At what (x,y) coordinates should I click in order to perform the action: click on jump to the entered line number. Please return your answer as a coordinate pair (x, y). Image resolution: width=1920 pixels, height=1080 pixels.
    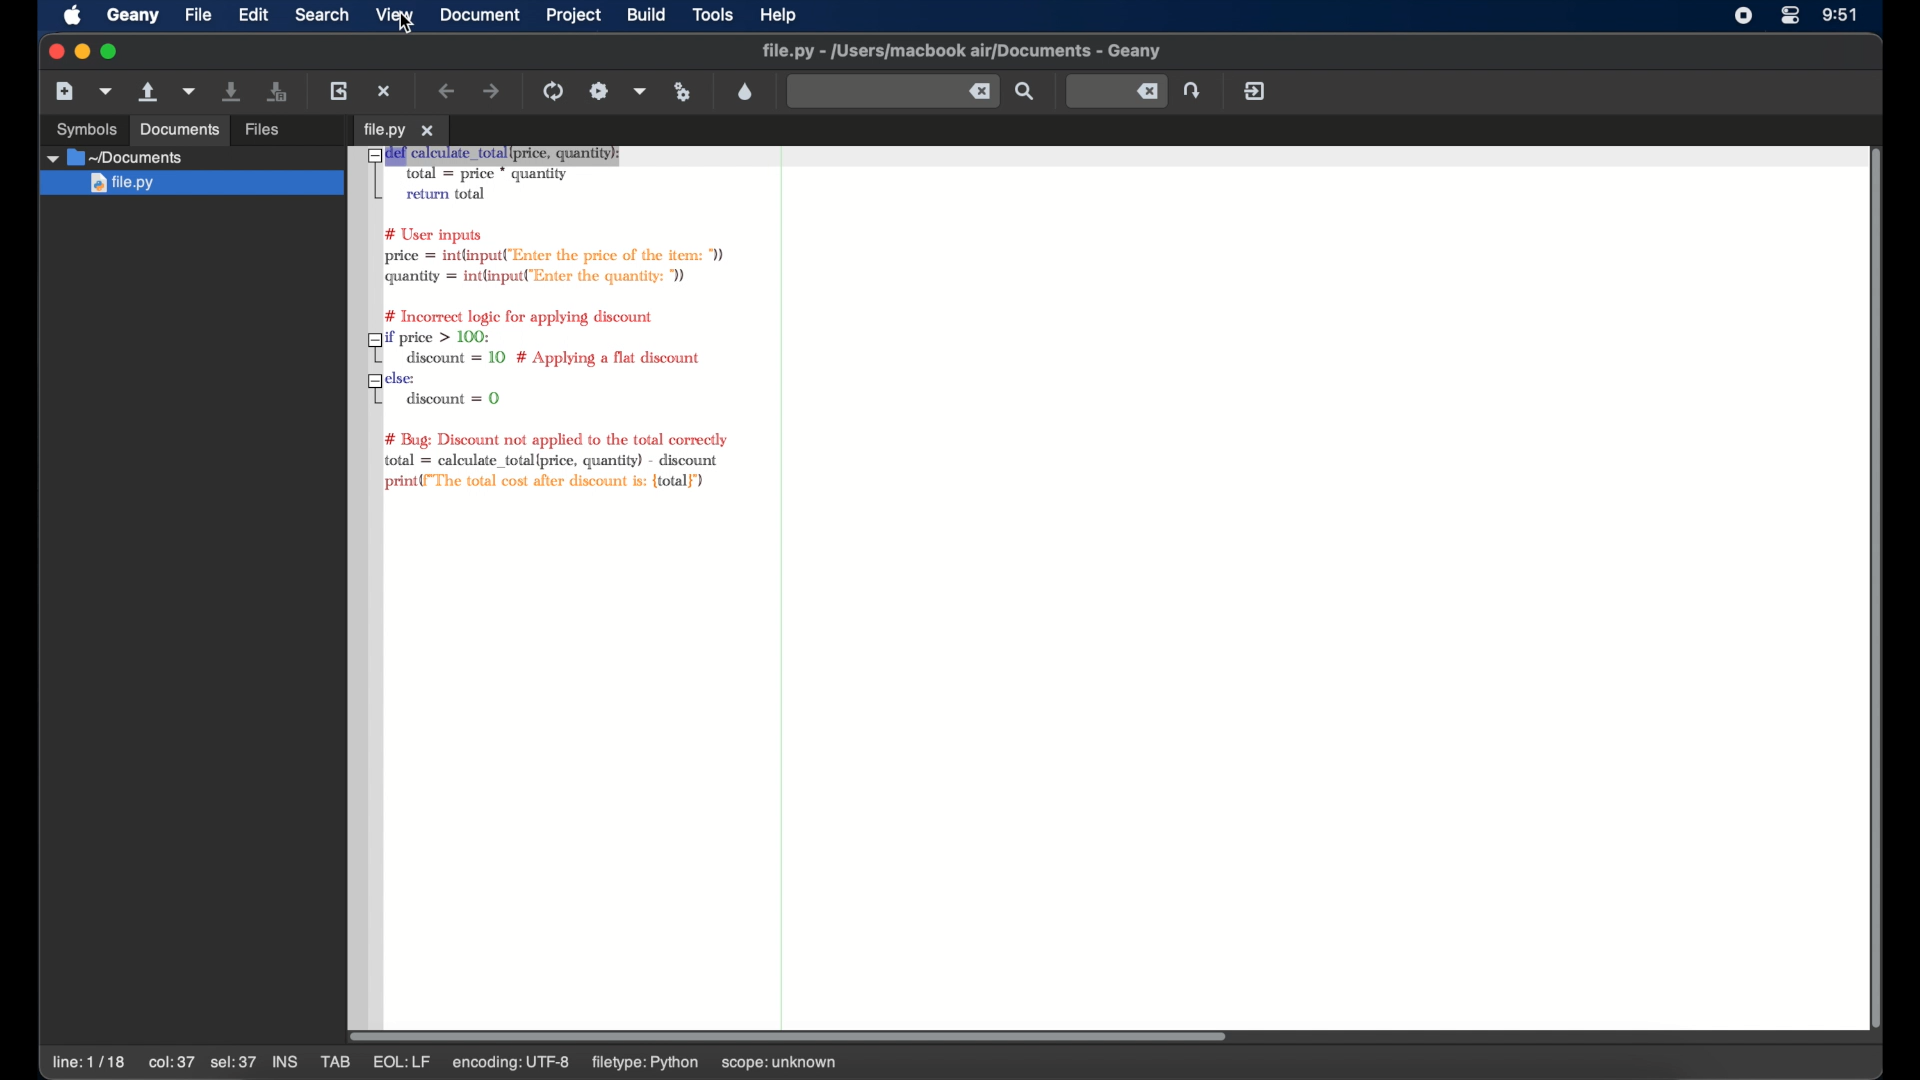
    Looking at the image, I should click on (1194, 90).